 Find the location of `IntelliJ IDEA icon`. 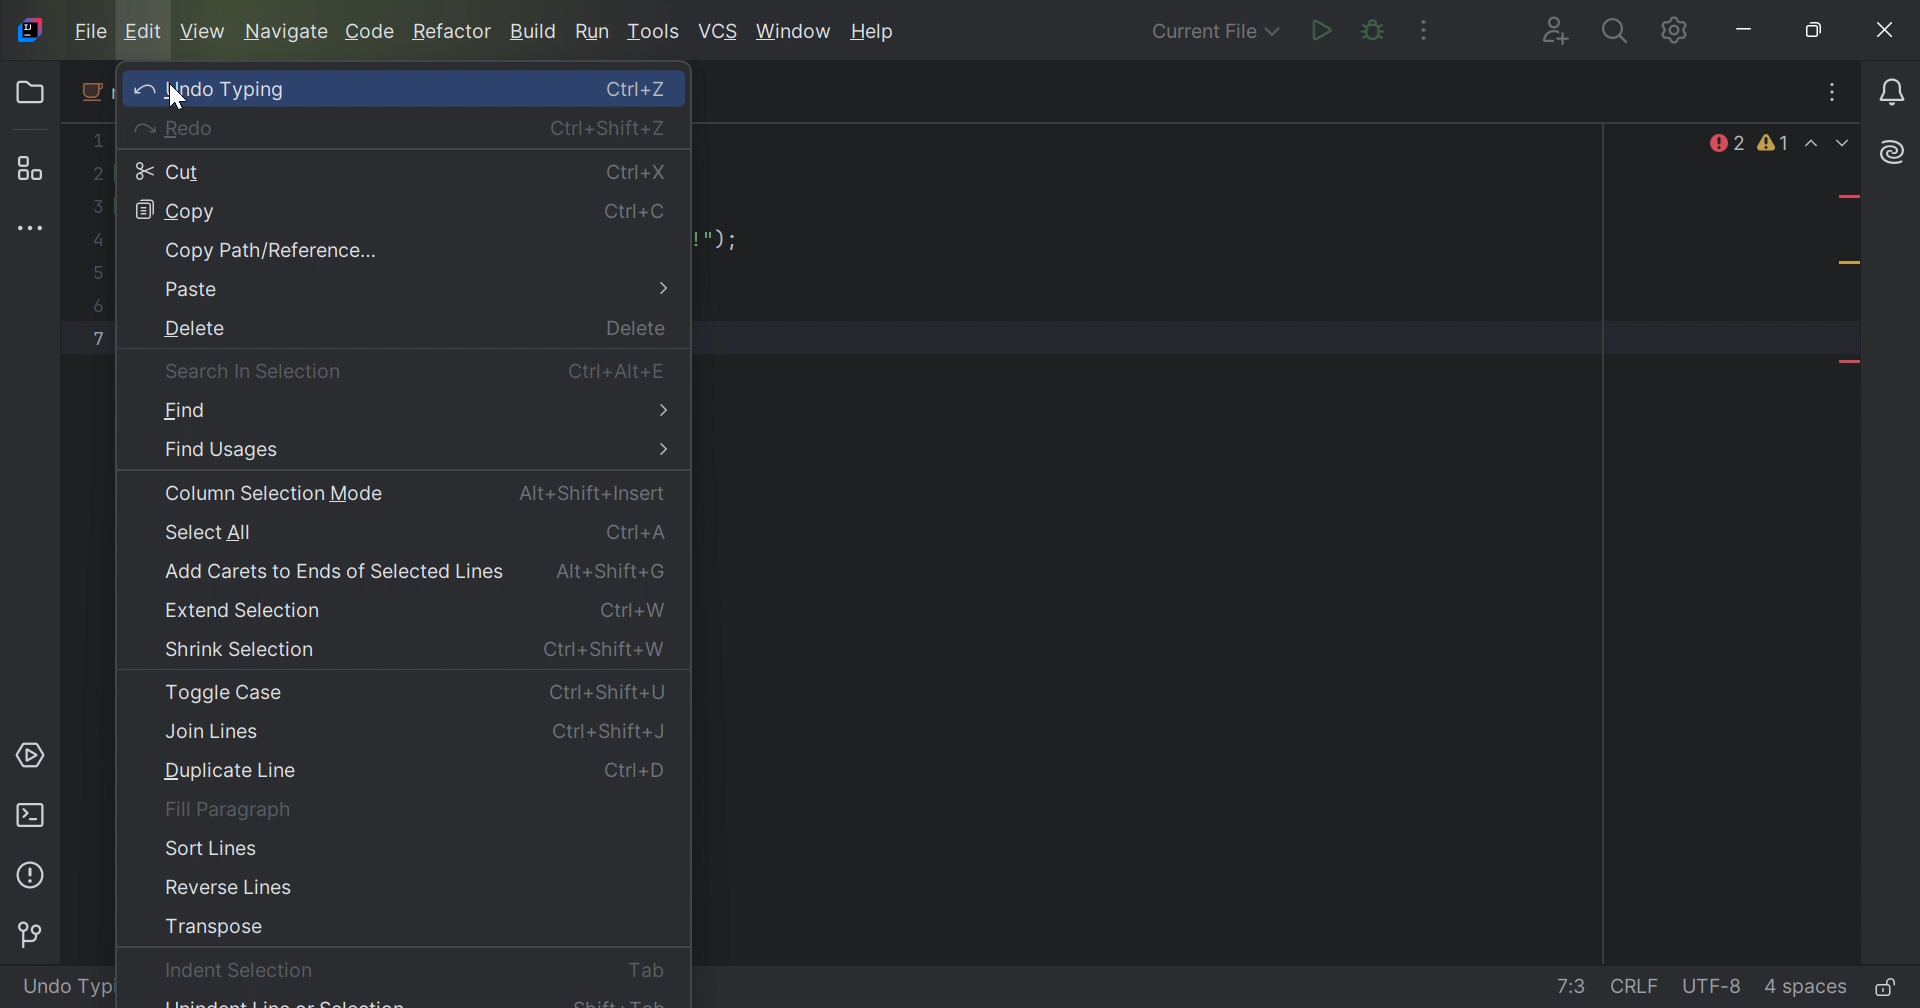

IntelliJ IDEA icon is located at coordinates (31, 30).